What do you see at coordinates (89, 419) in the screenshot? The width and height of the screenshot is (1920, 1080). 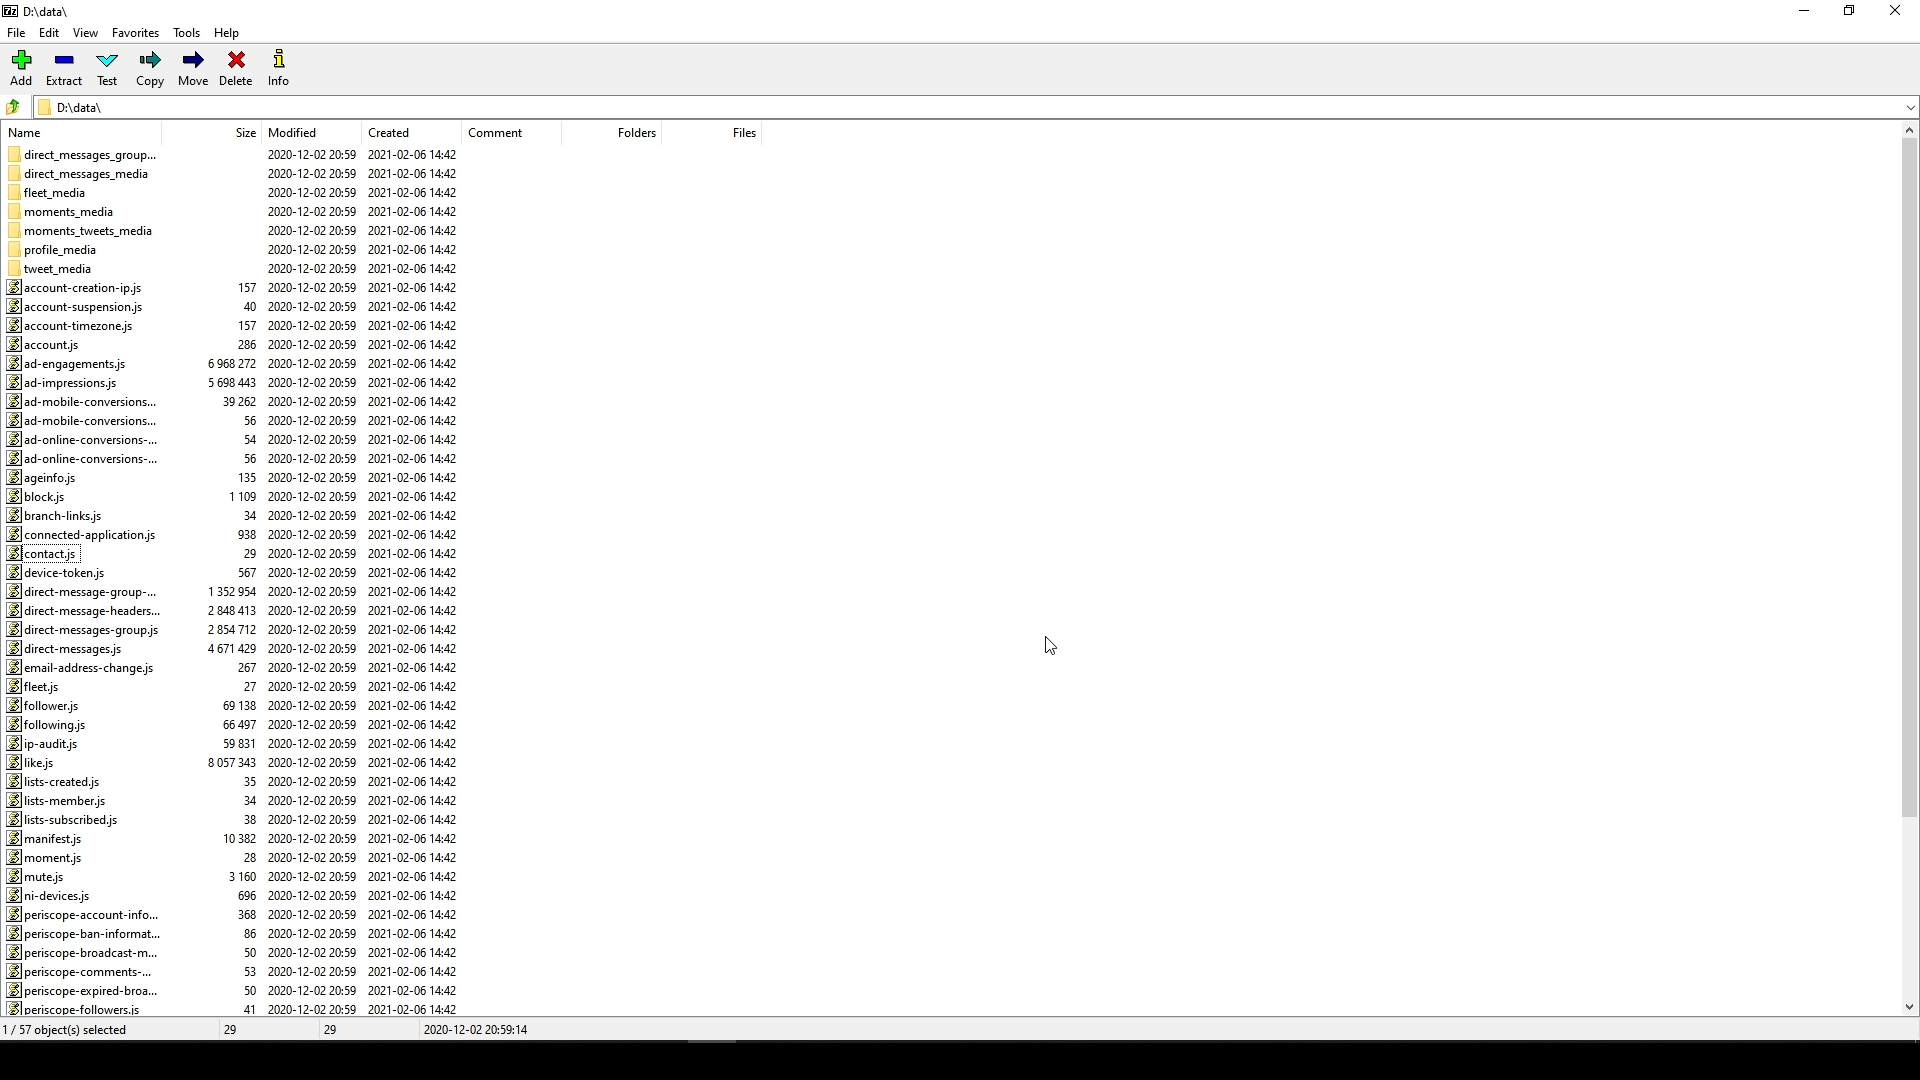 I see `ad-mobile-conversions` at bounding box center [89, 419].